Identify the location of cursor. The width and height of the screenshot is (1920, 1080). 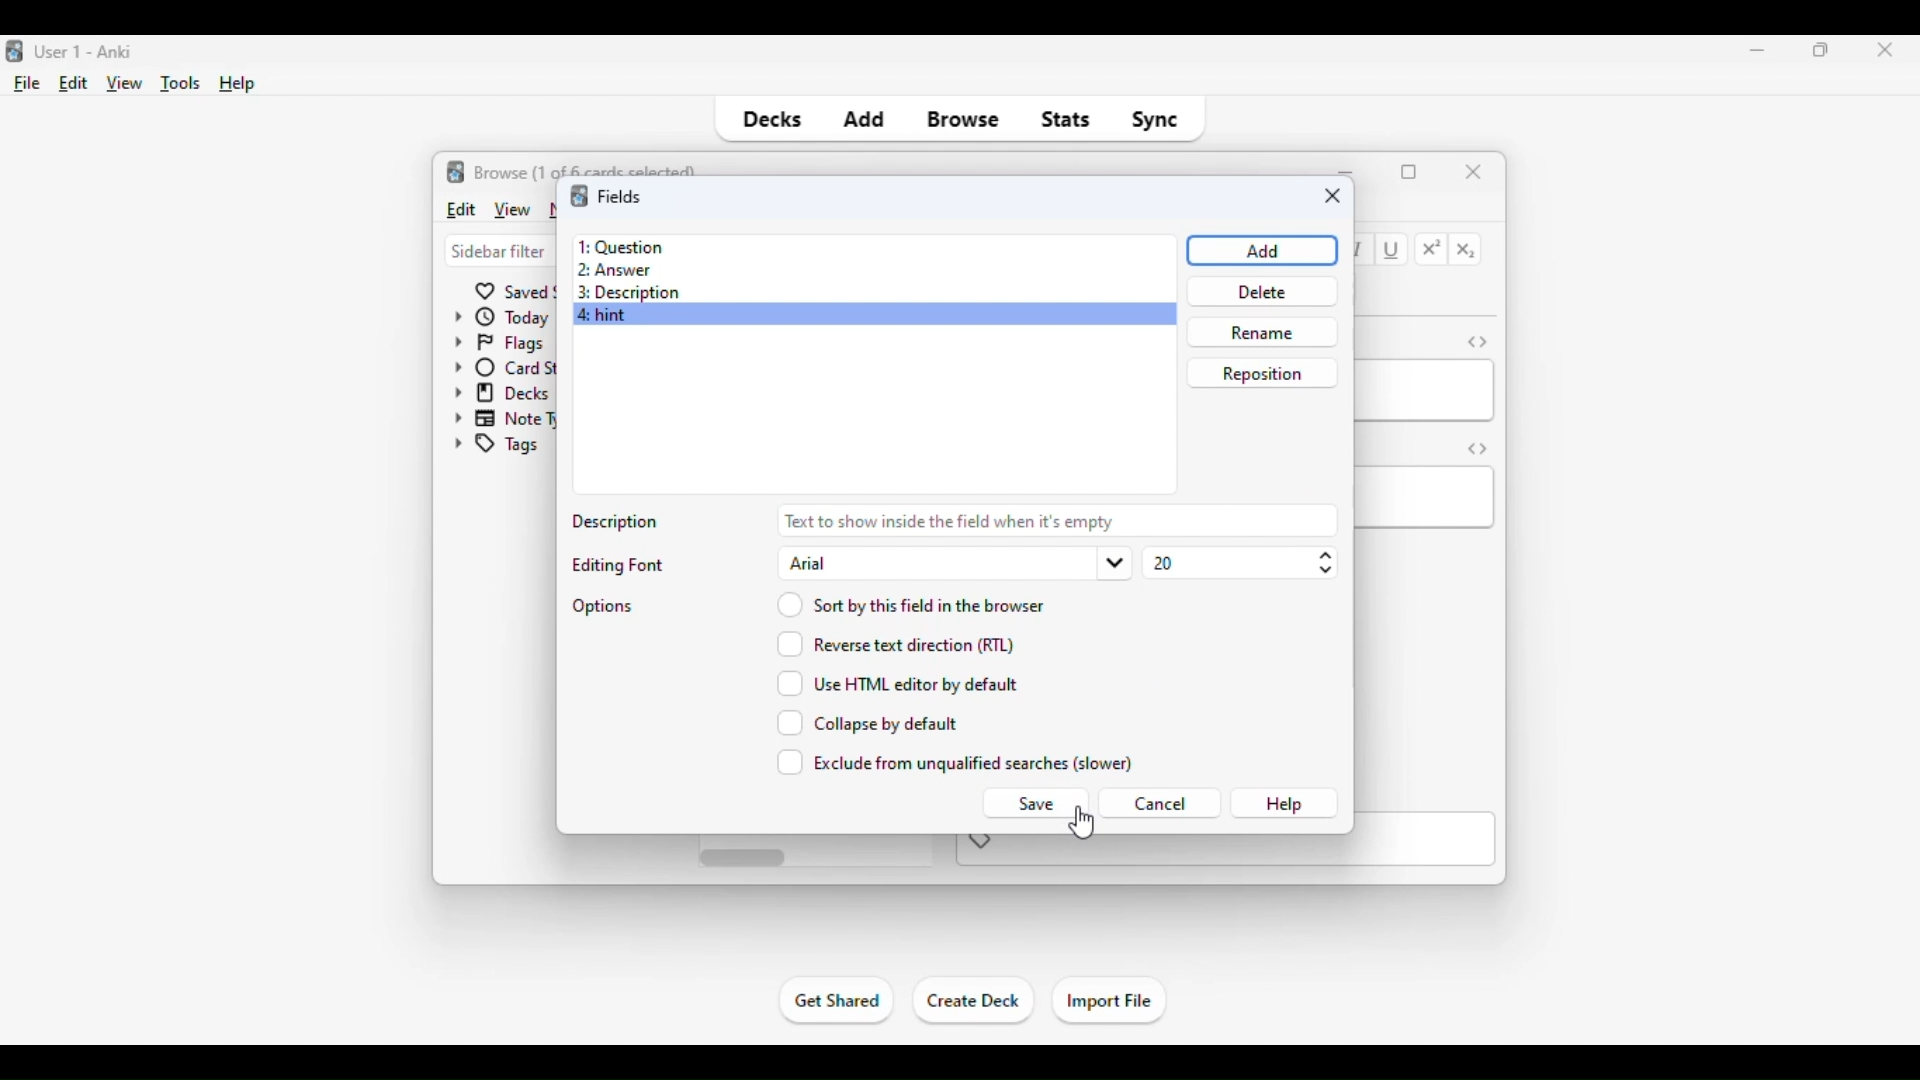
(1081, 824).